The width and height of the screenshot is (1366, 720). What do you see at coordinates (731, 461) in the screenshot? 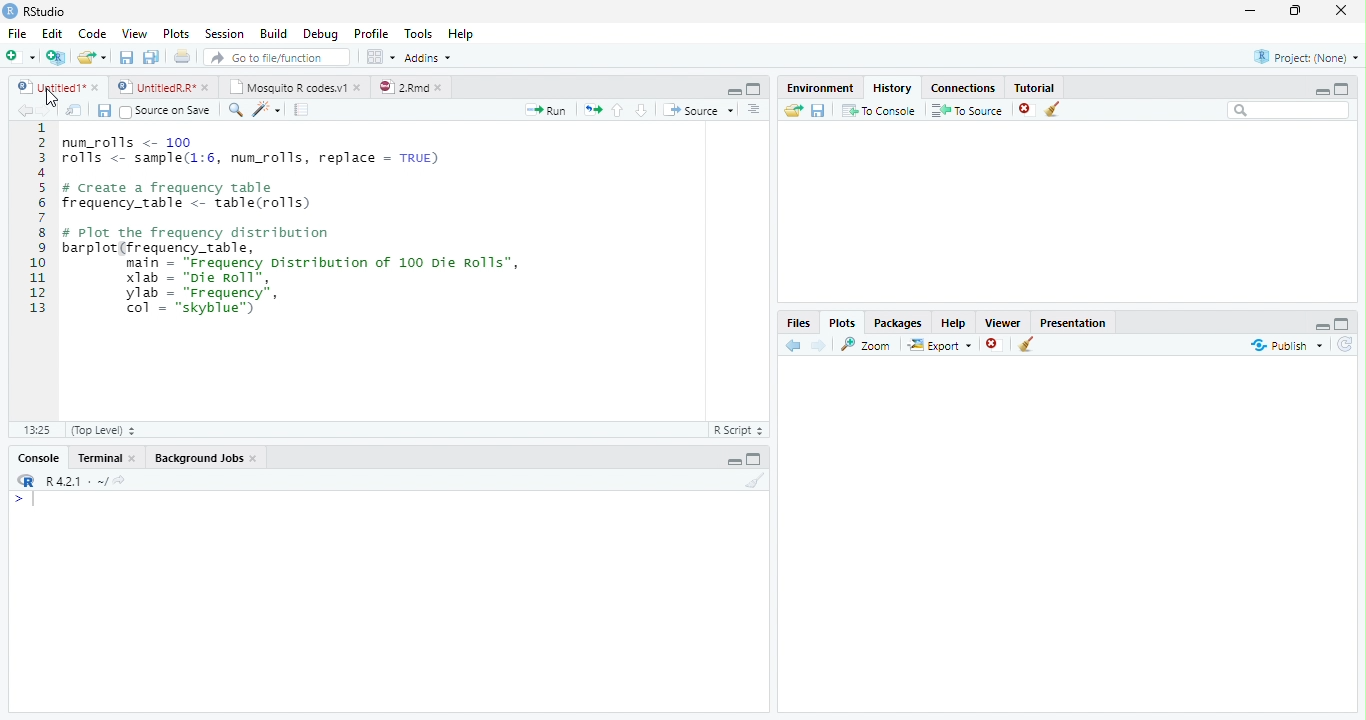
I see `Hide` at bounding box center [731, 461].